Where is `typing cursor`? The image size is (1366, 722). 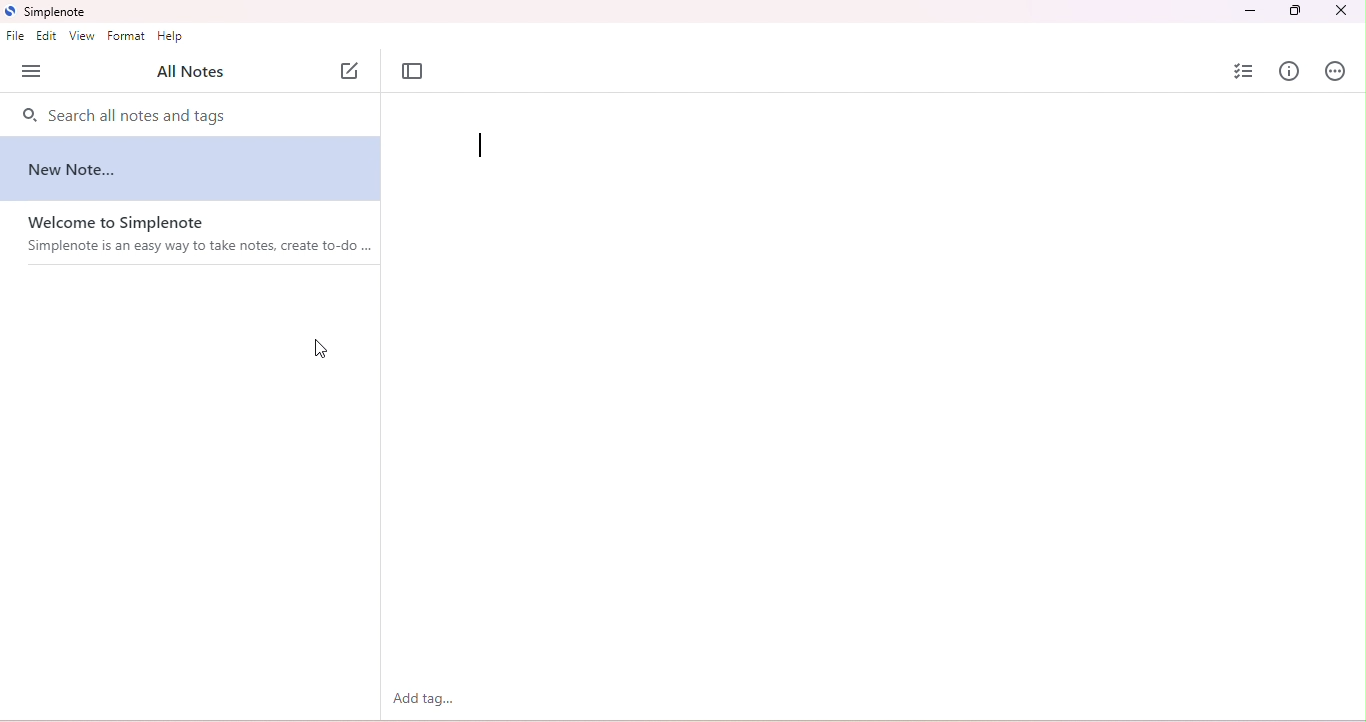
typing cursor is located at coordinates (483, 147).